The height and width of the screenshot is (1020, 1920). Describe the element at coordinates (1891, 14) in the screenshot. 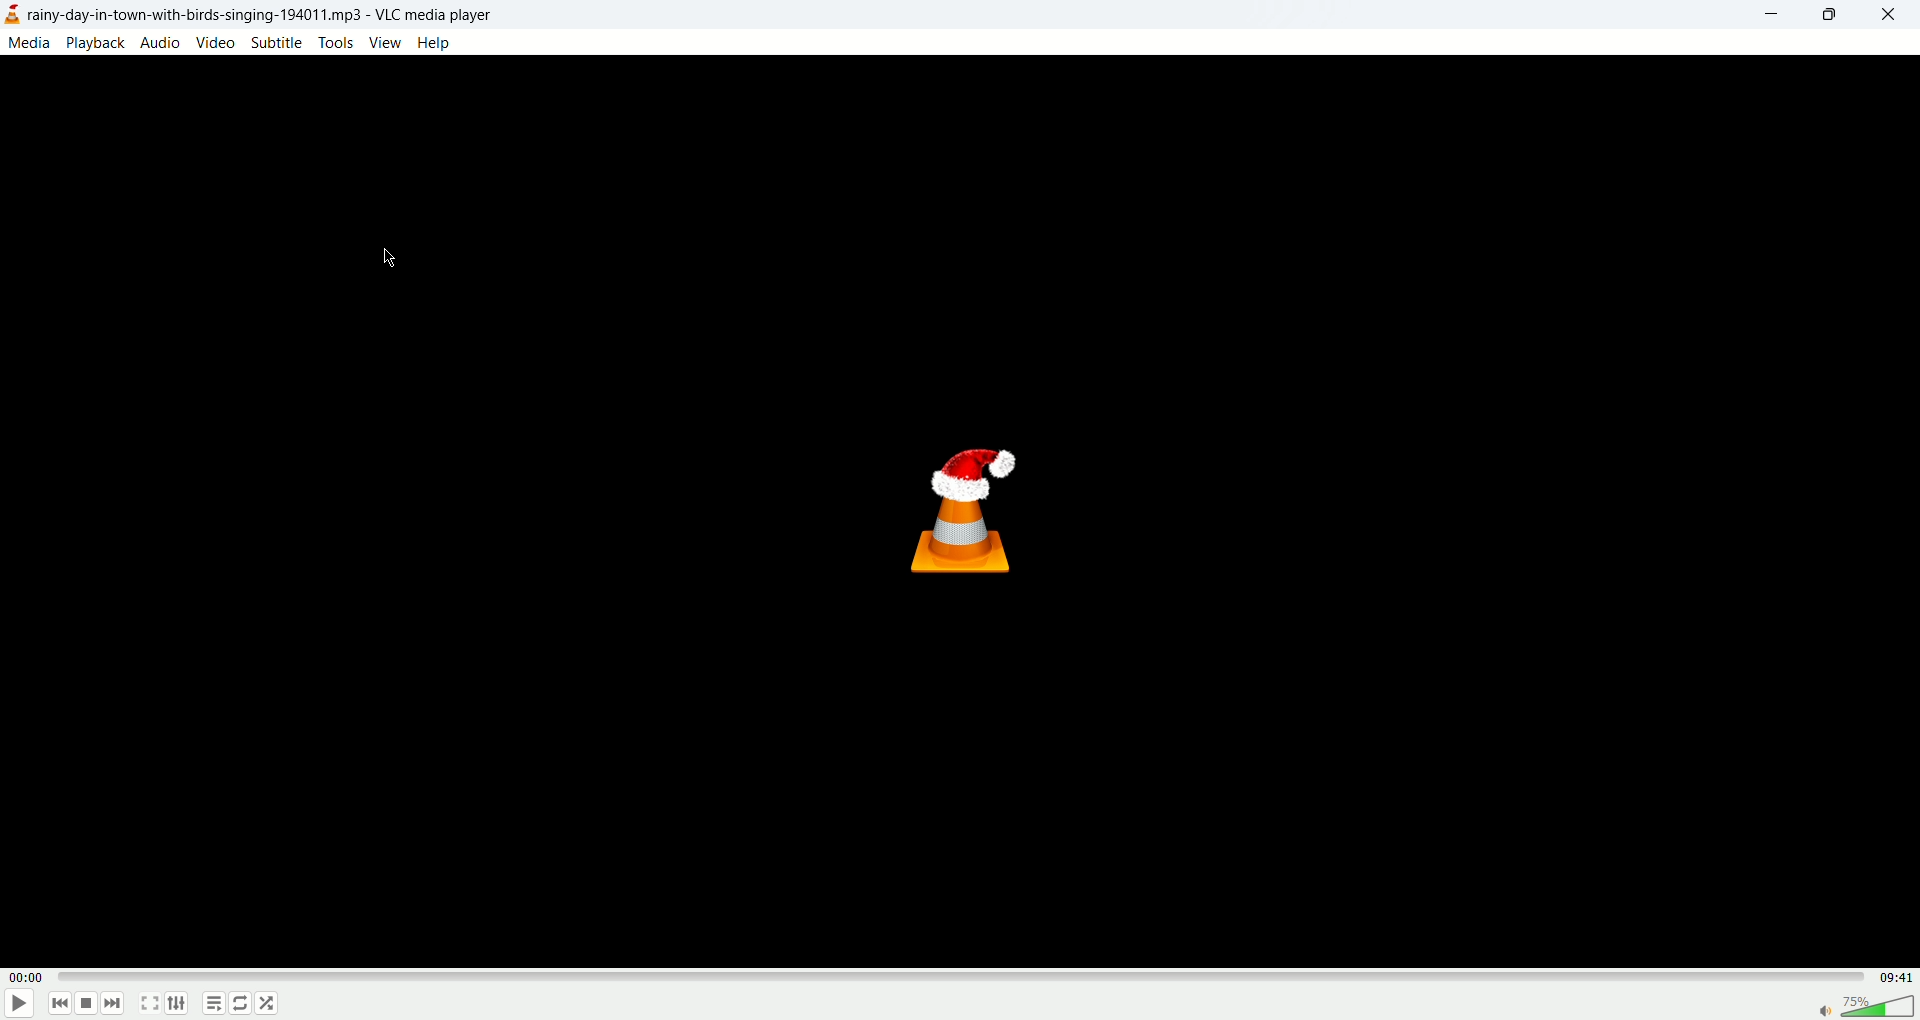

I see `close` at that location.